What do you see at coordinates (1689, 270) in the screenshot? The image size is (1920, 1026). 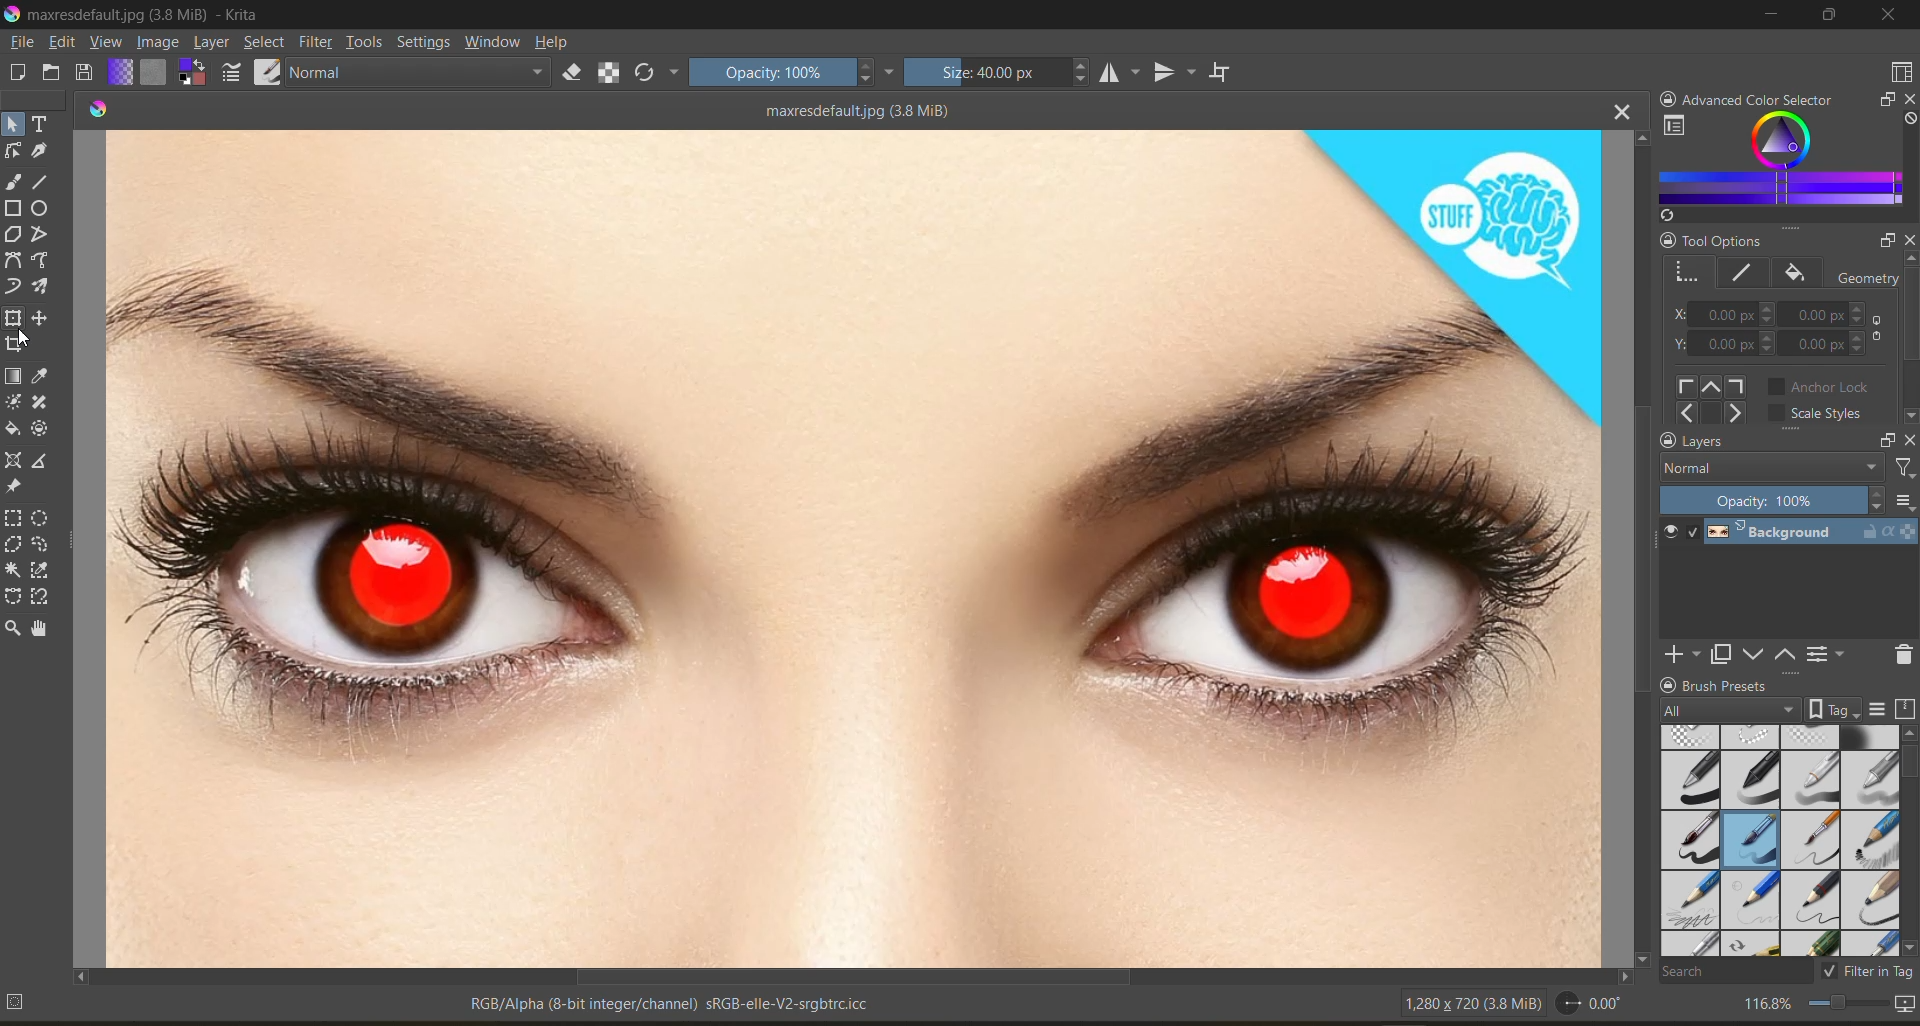 I see `geometry` at bounding box center [1689, 270].